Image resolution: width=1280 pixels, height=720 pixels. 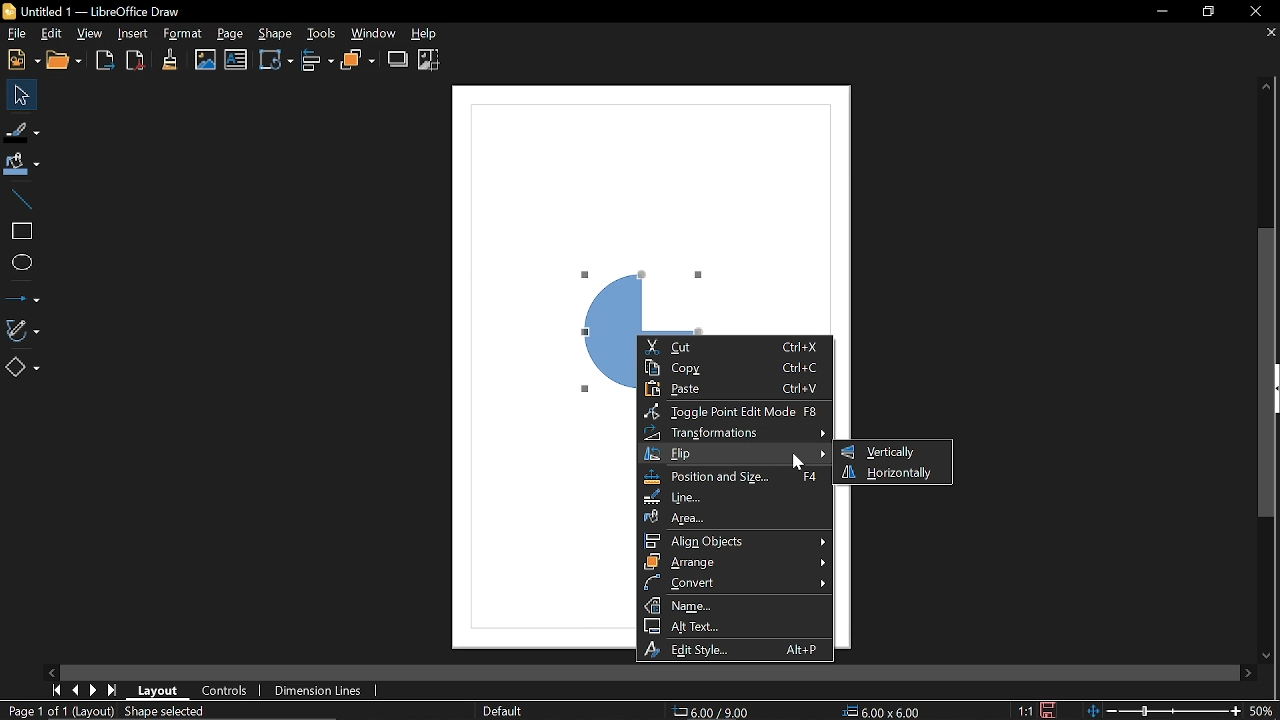 I want to click on Dimension lines, so click(x=318, y=690).